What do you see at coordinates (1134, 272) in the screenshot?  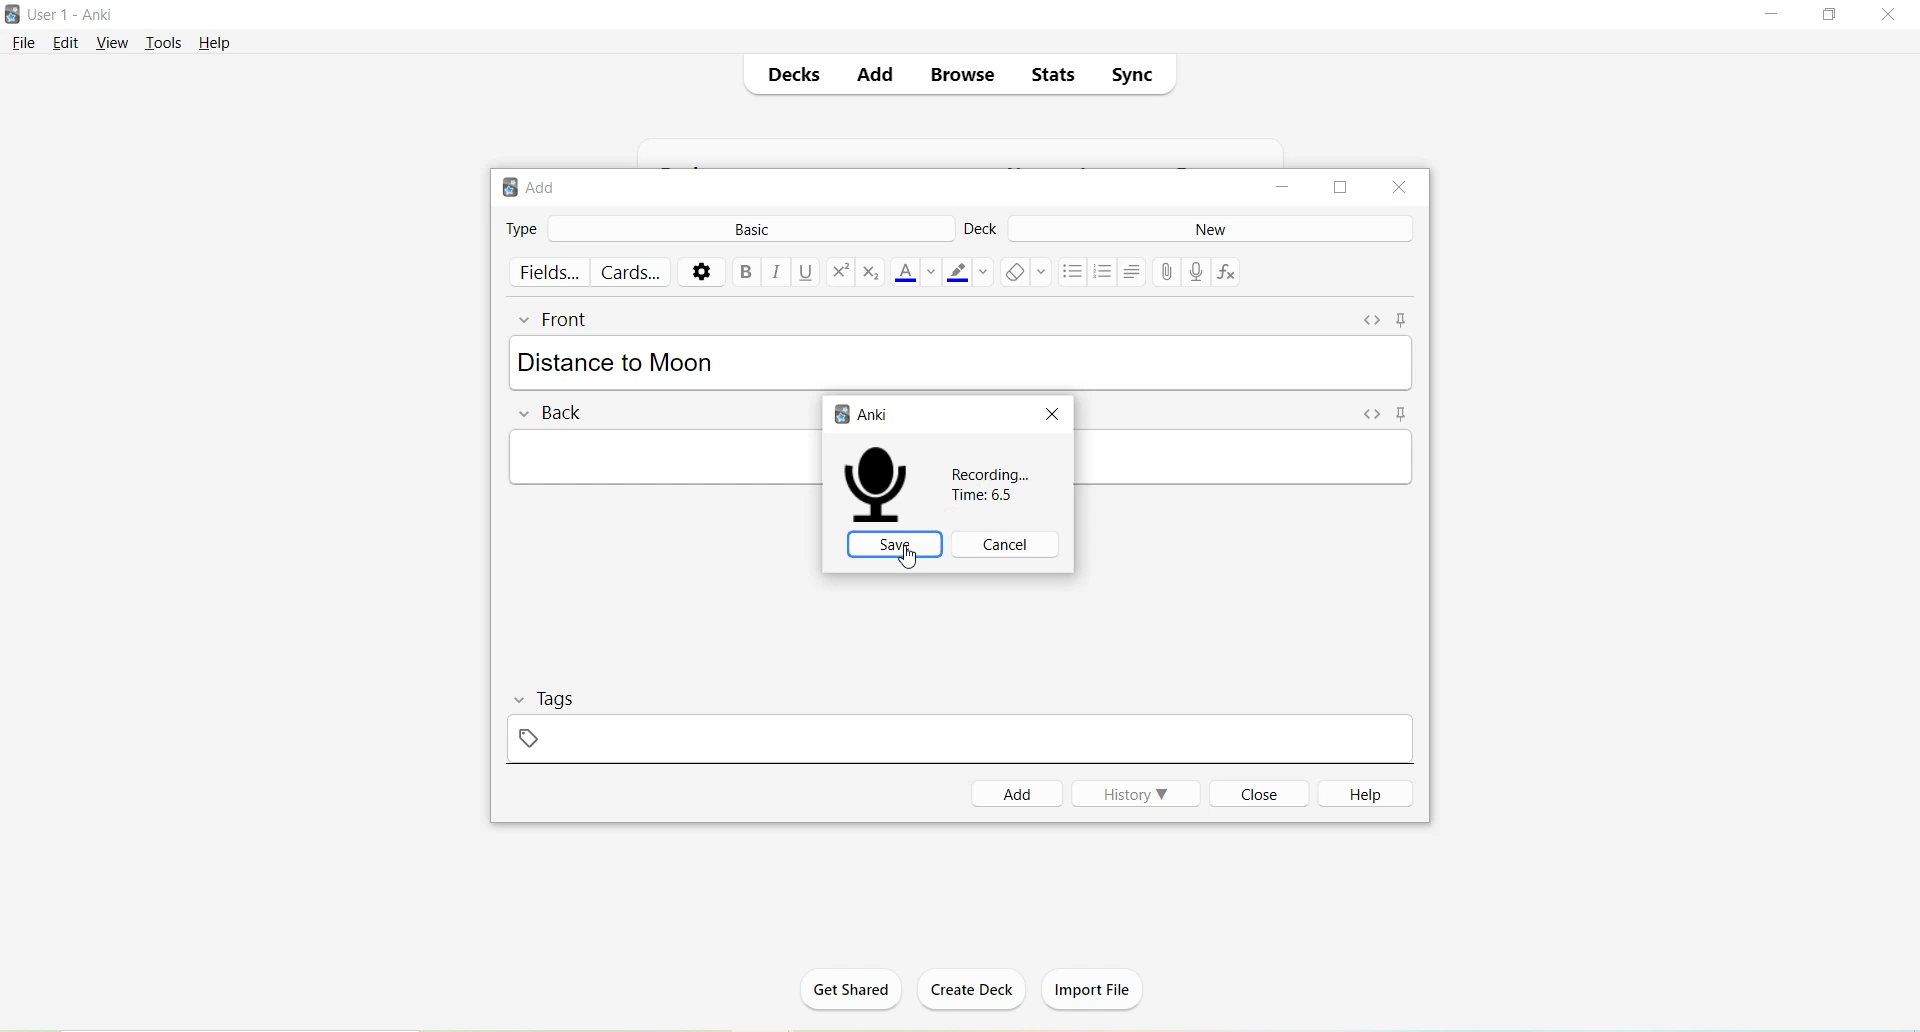 I see `Alignment` at bounding box center [1134, 272].